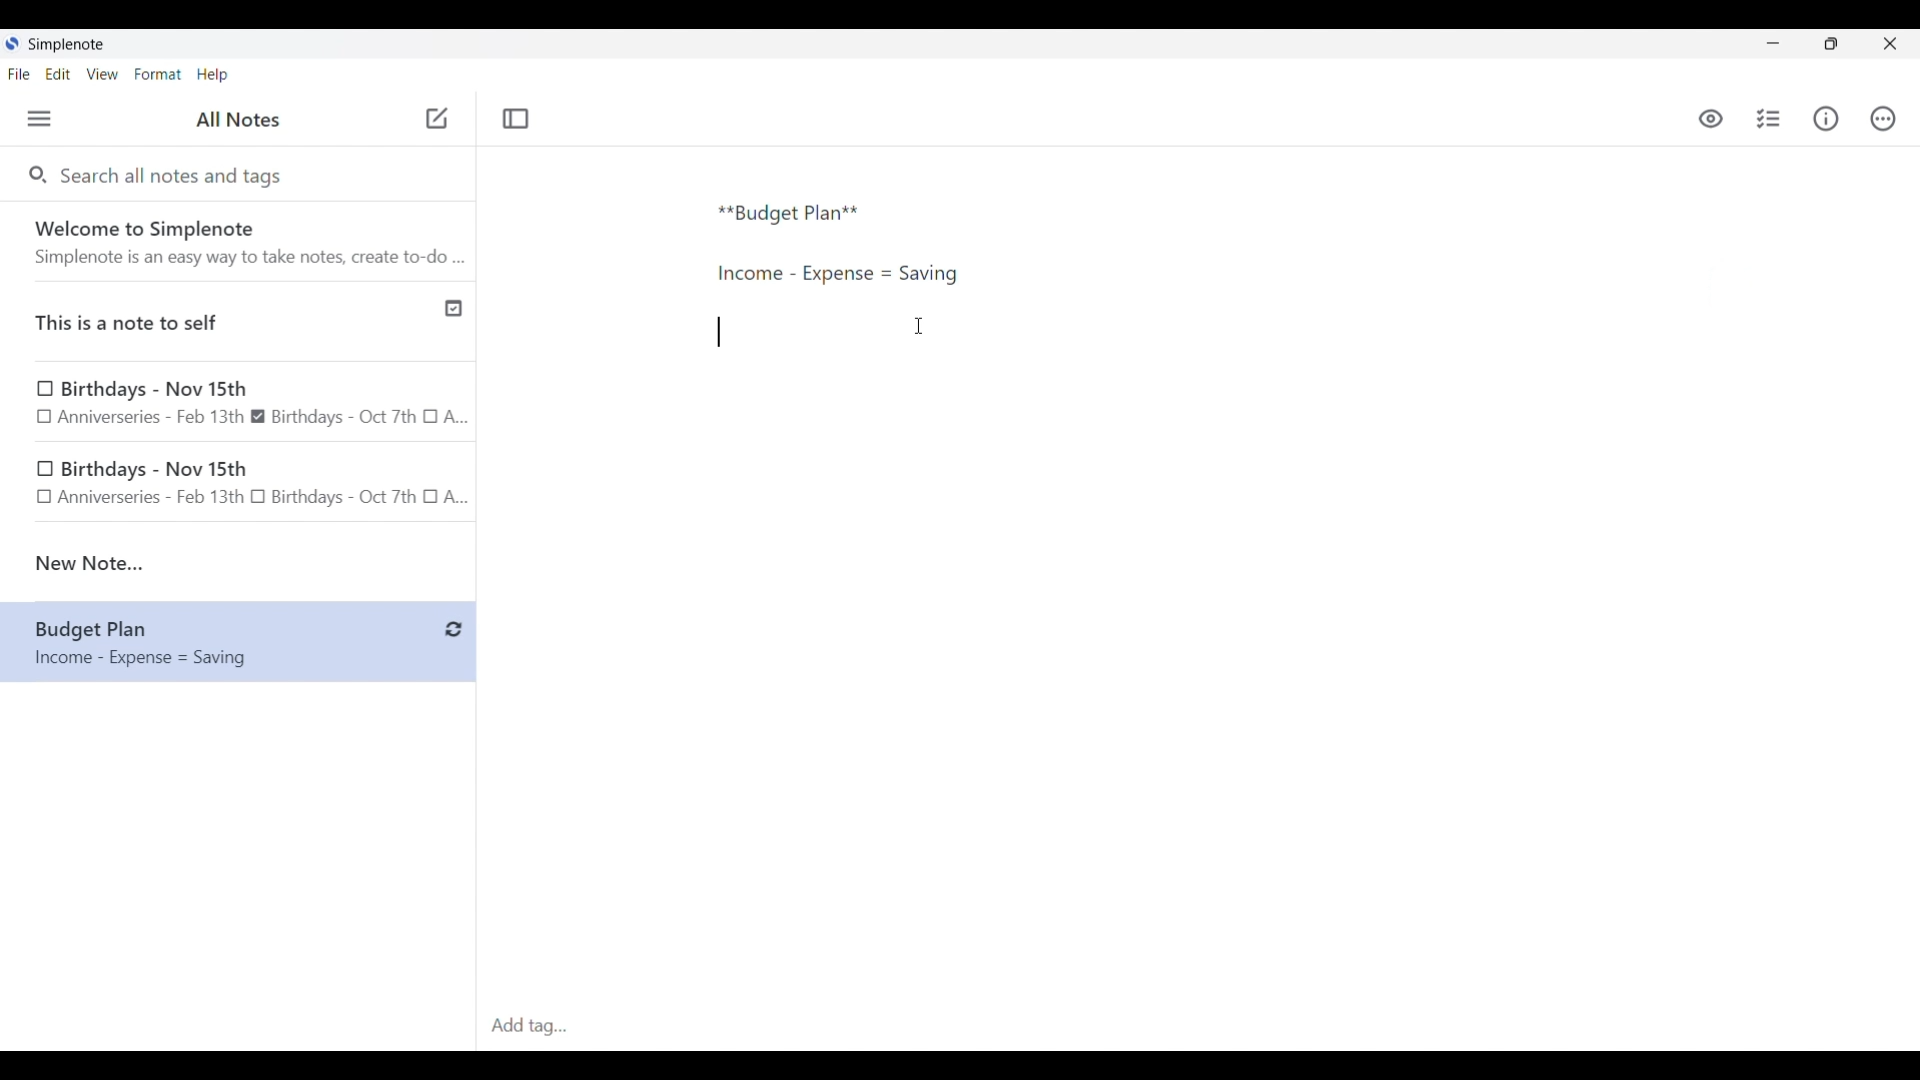  What do you see at coordinates (68, 45) in the screenshot?
I see `Software name` at bounding box center [68, 45].